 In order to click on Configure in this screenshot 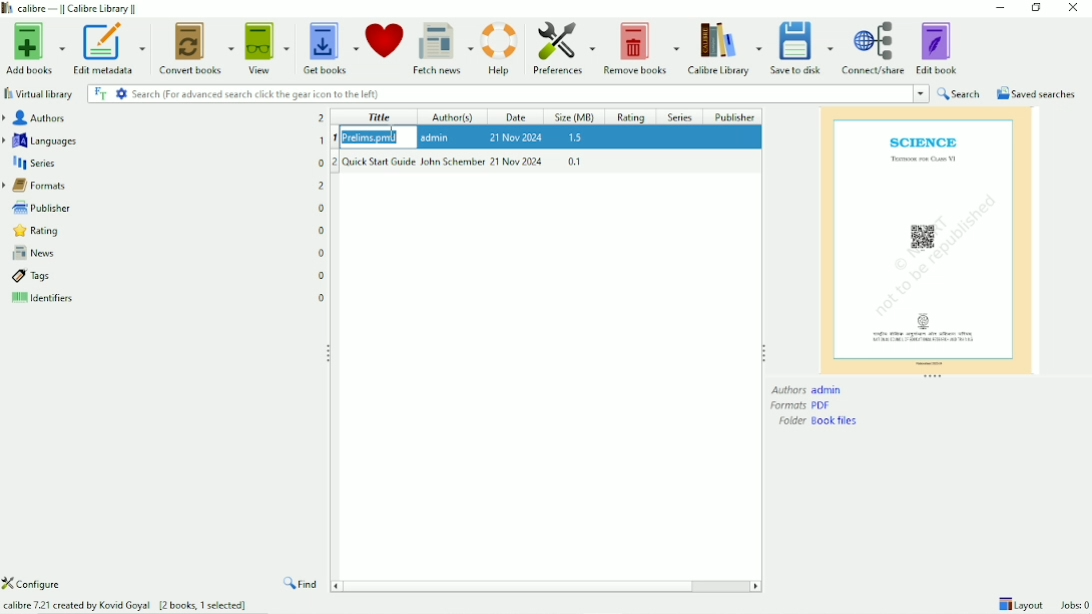, I will do `click(39, 584)`.